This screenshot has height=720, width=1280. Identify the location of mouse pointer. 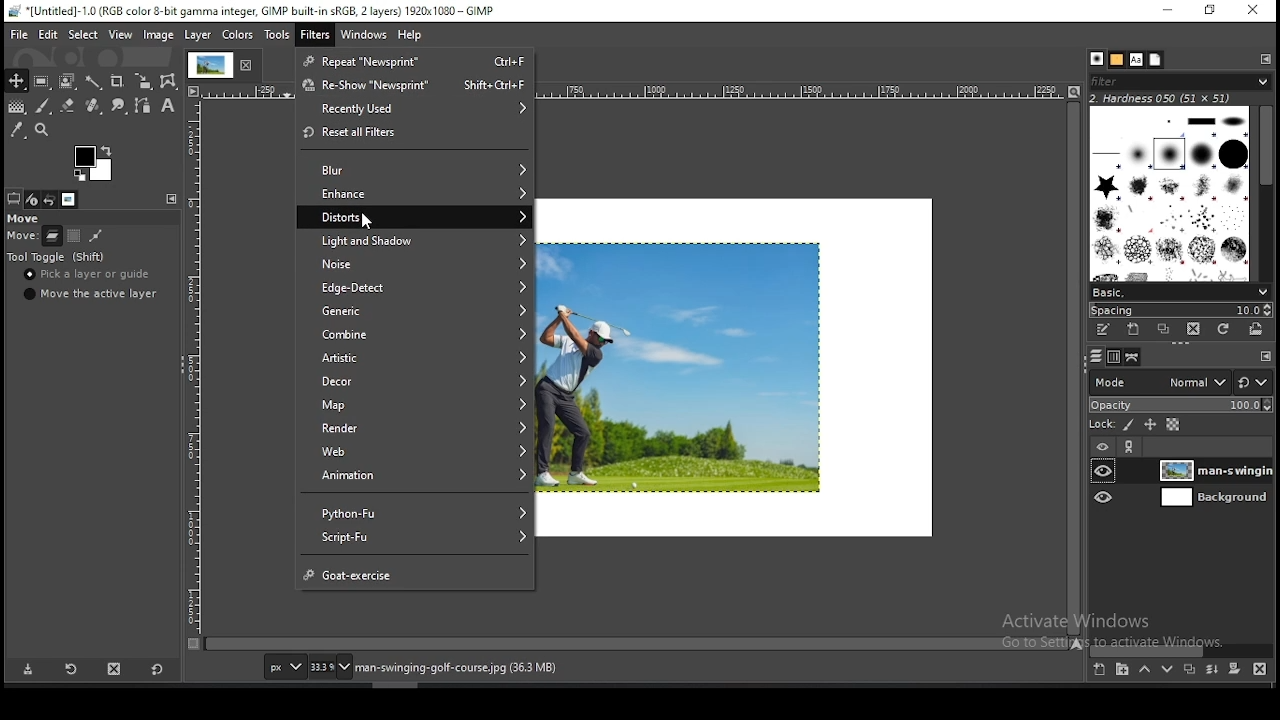
(368, 222).